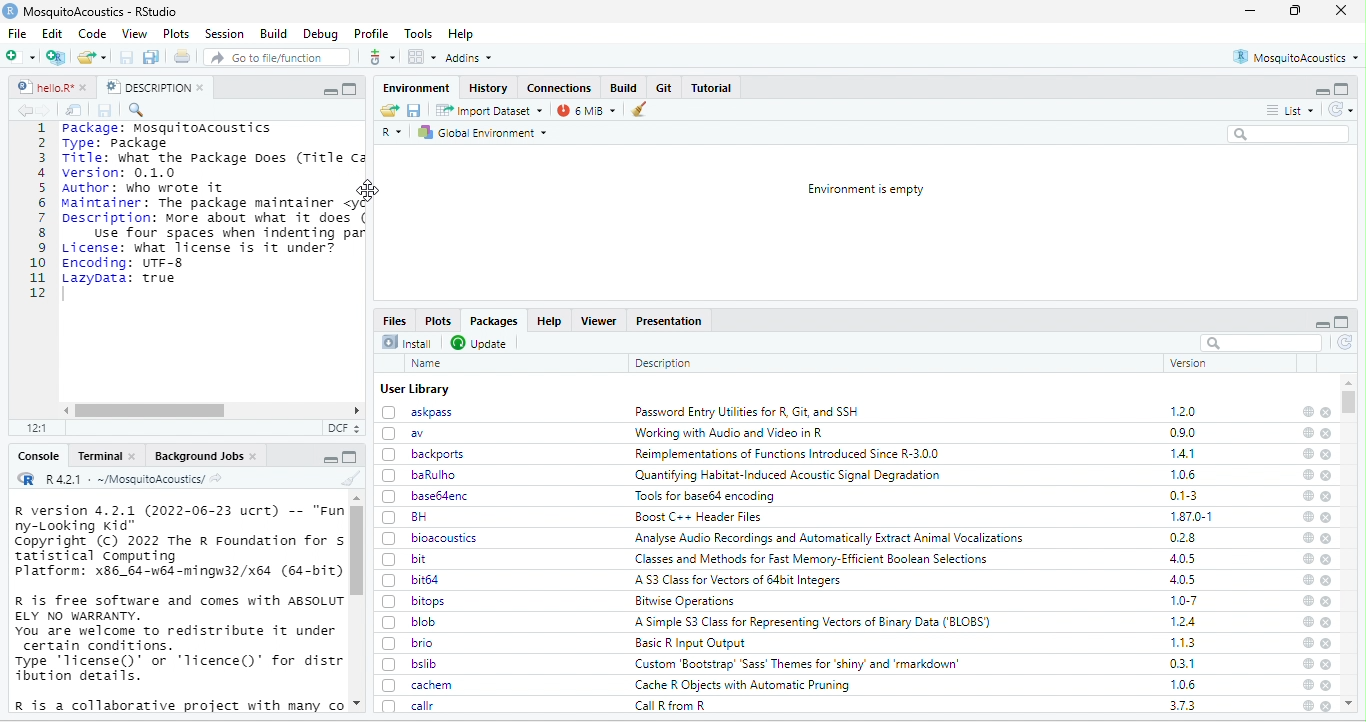  Describe the element at coordinates (410, 622) in the screenshot. I see `blob` at that location.